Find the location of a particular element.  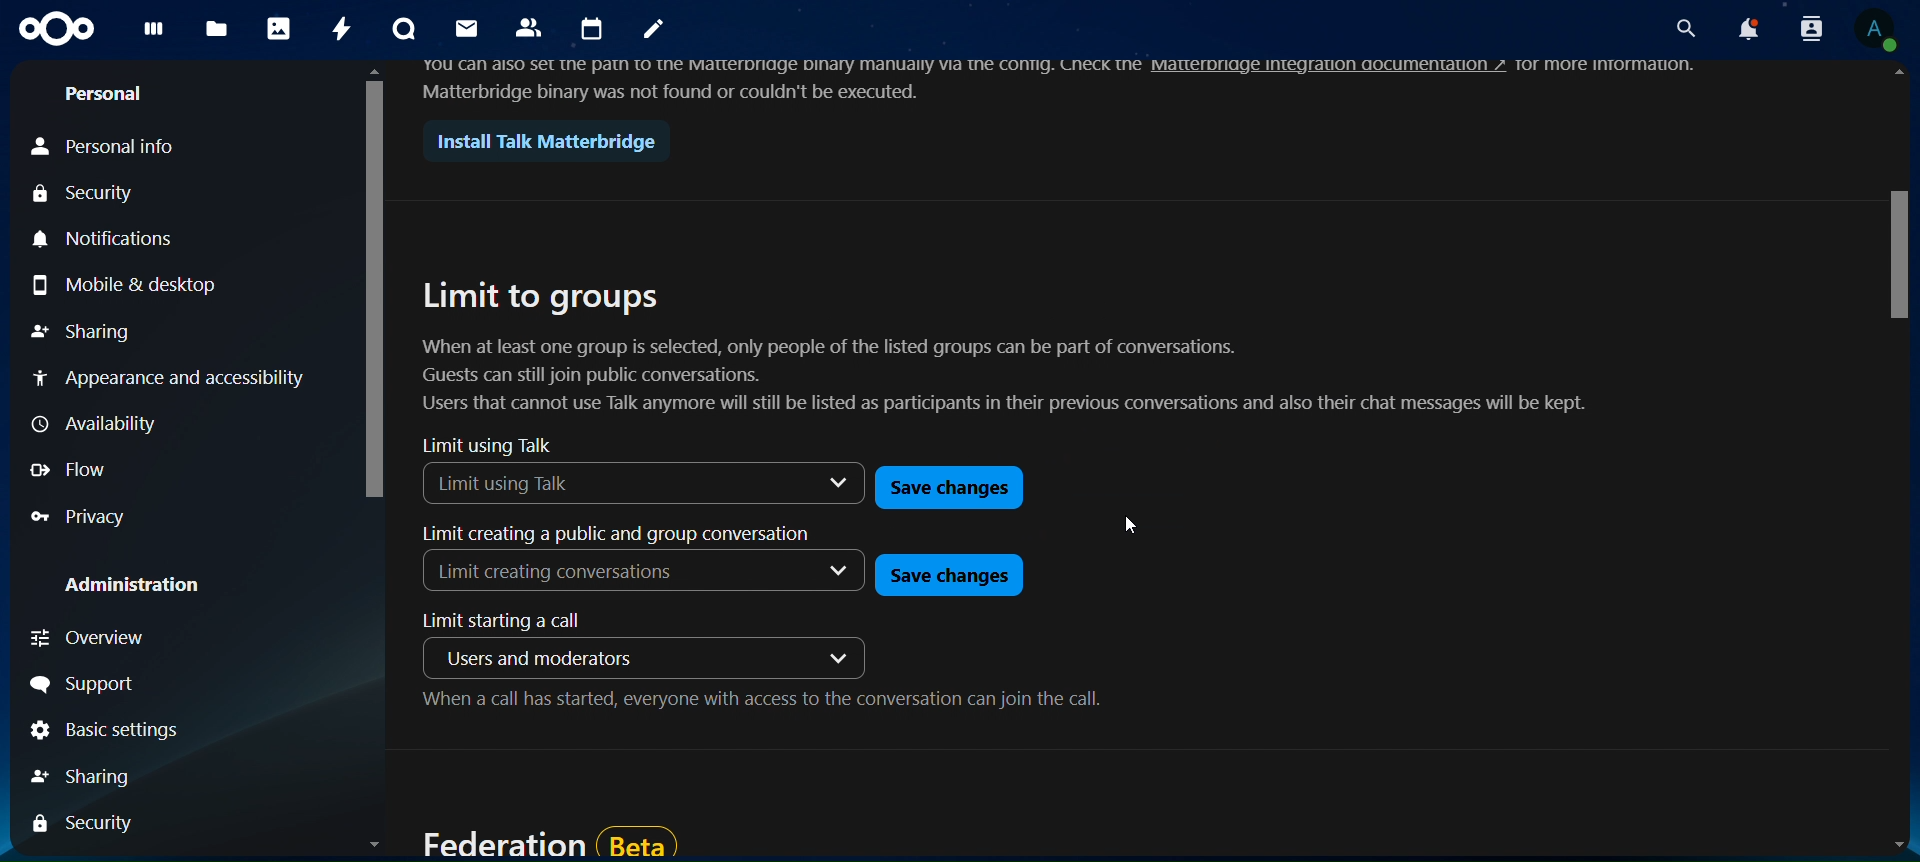

mail is located at coordinates (463, 28).